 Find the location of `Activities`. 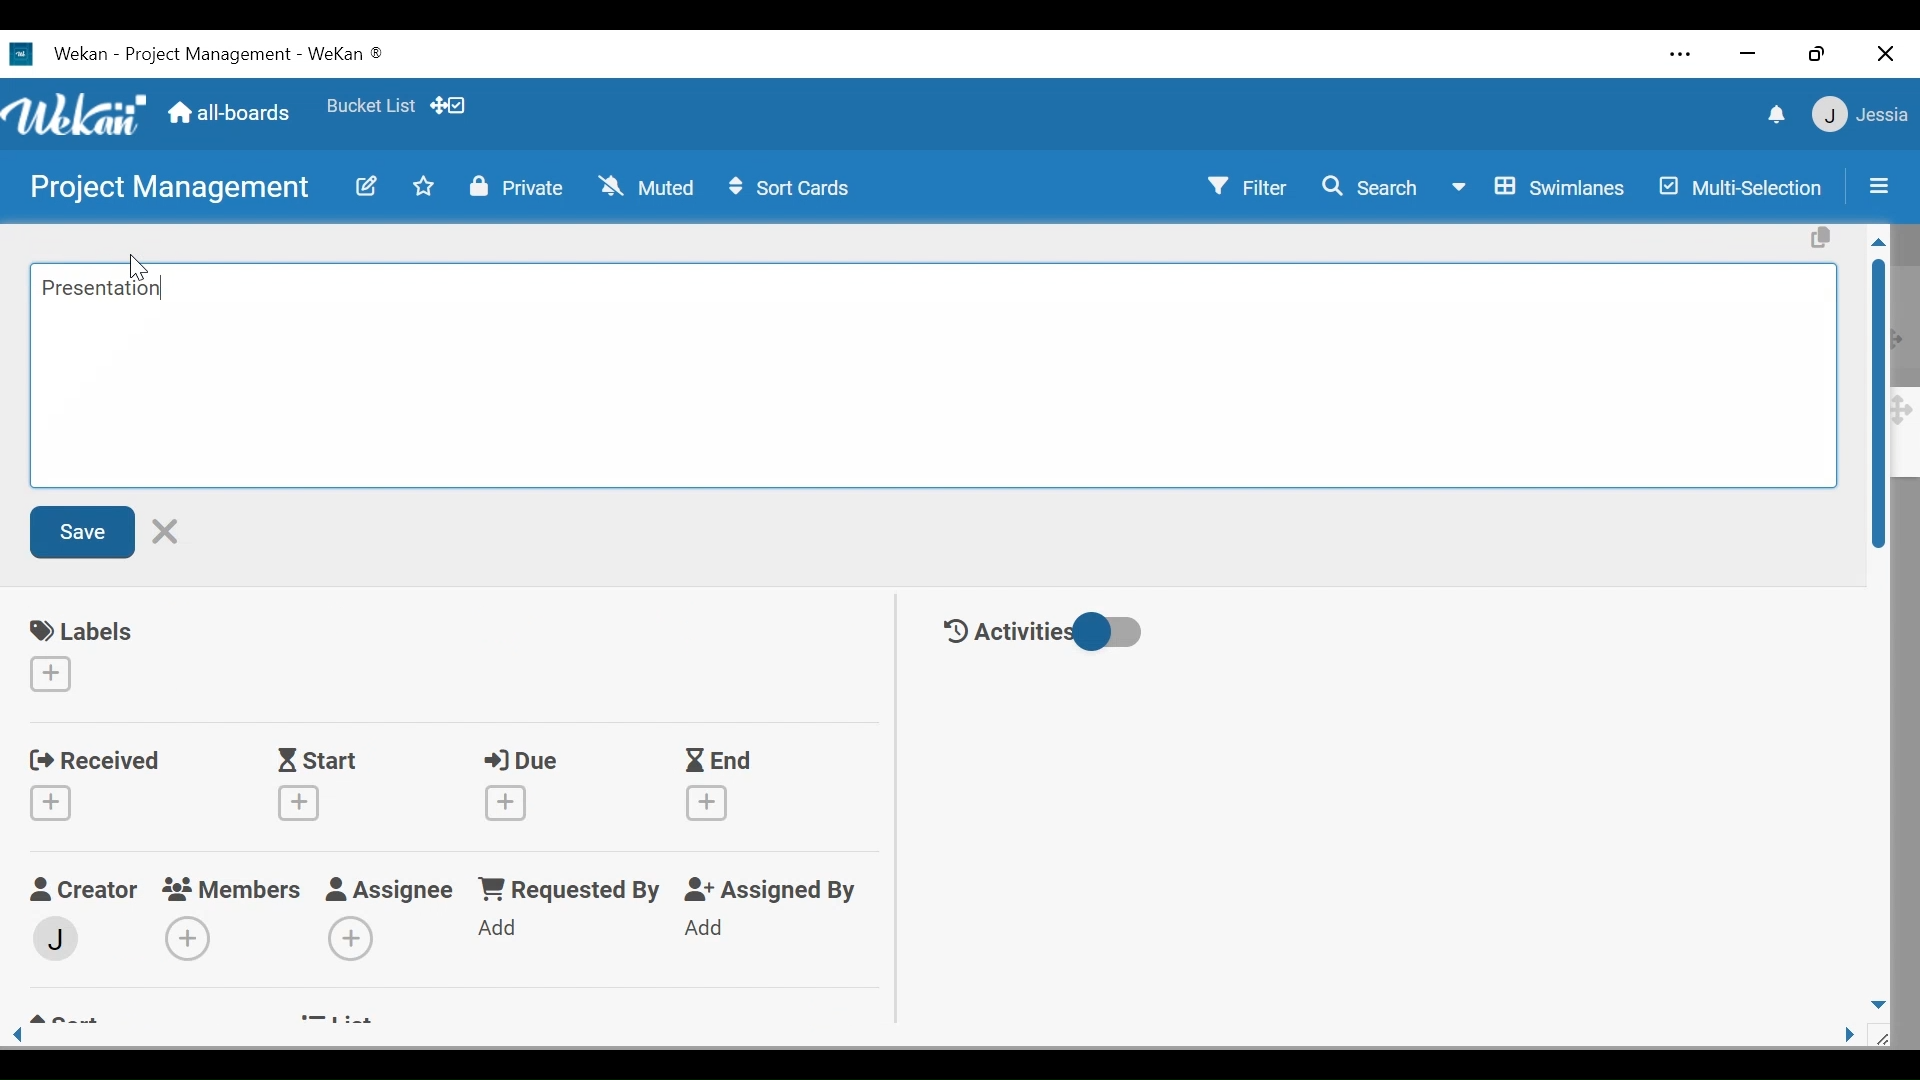

Activities is located at coordinates (1007, 631).